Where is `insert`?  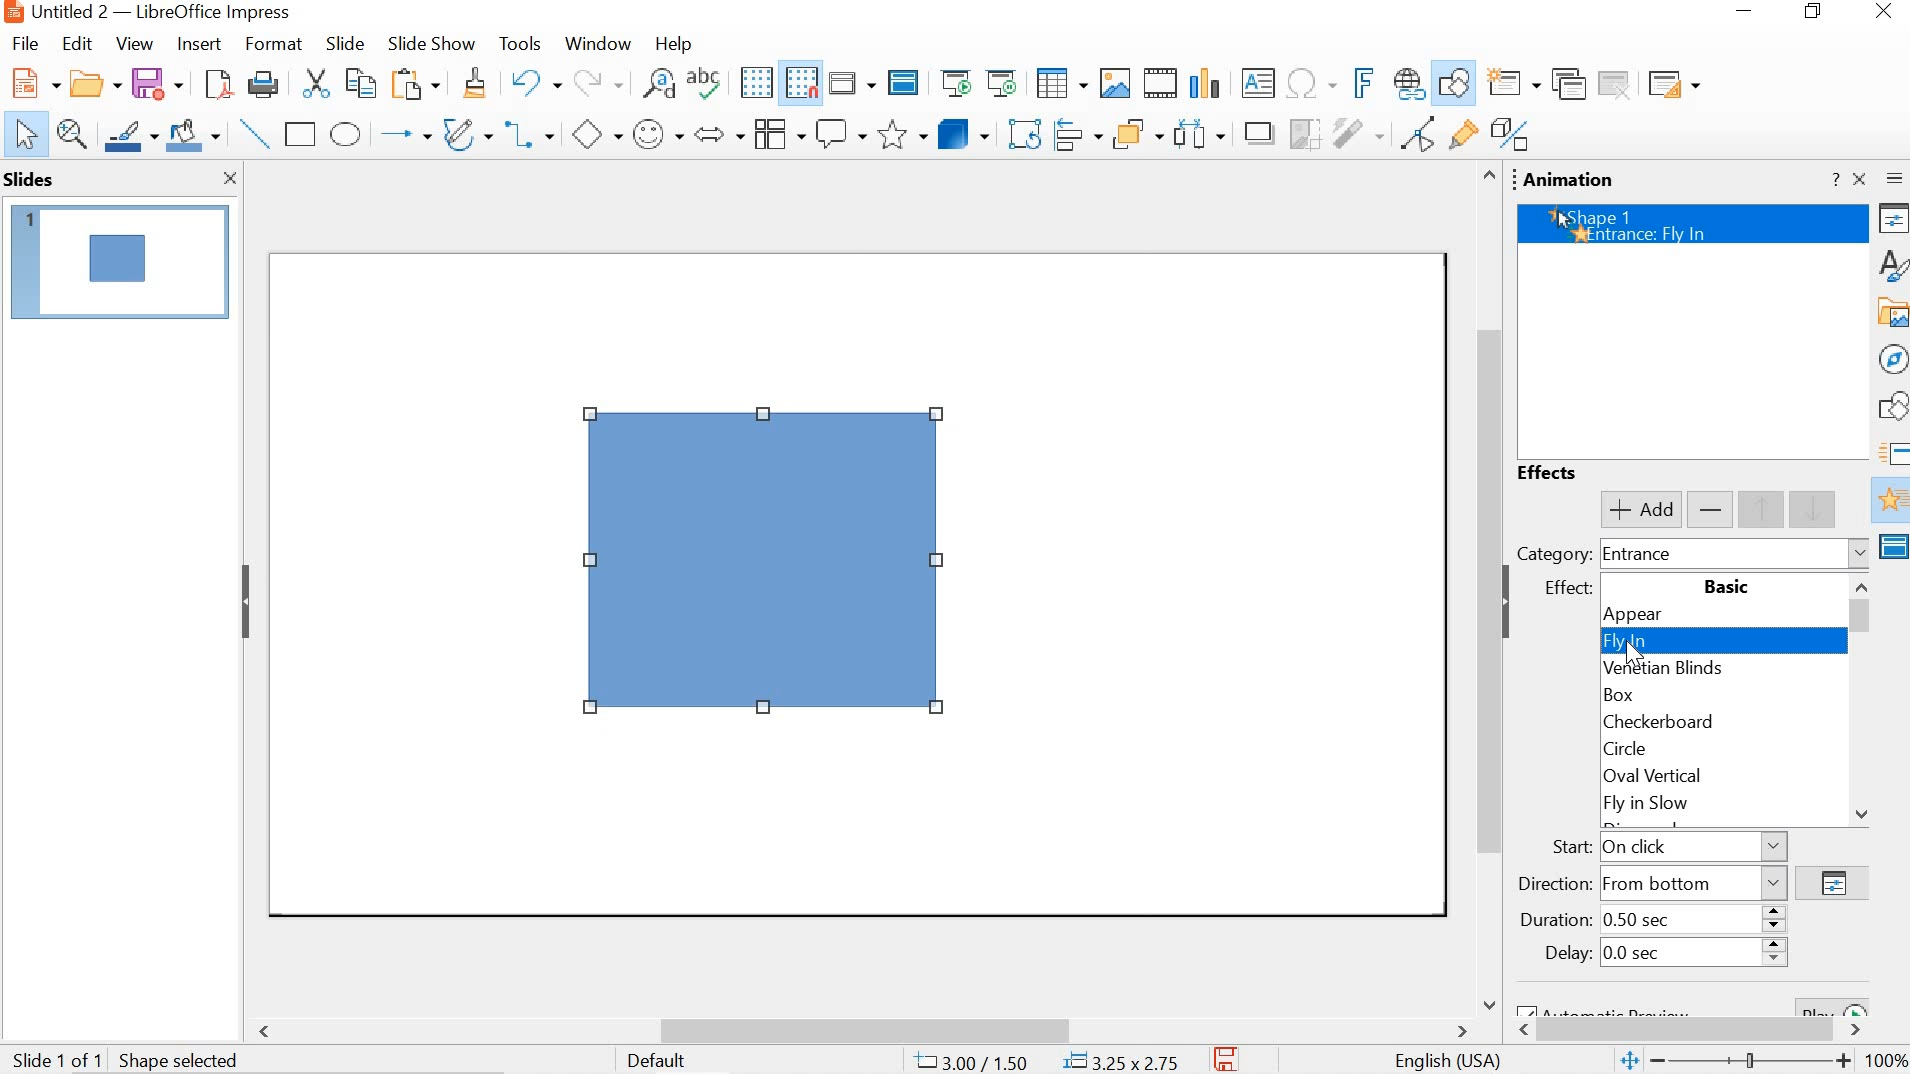
insert is located at coordinates (199, 45).